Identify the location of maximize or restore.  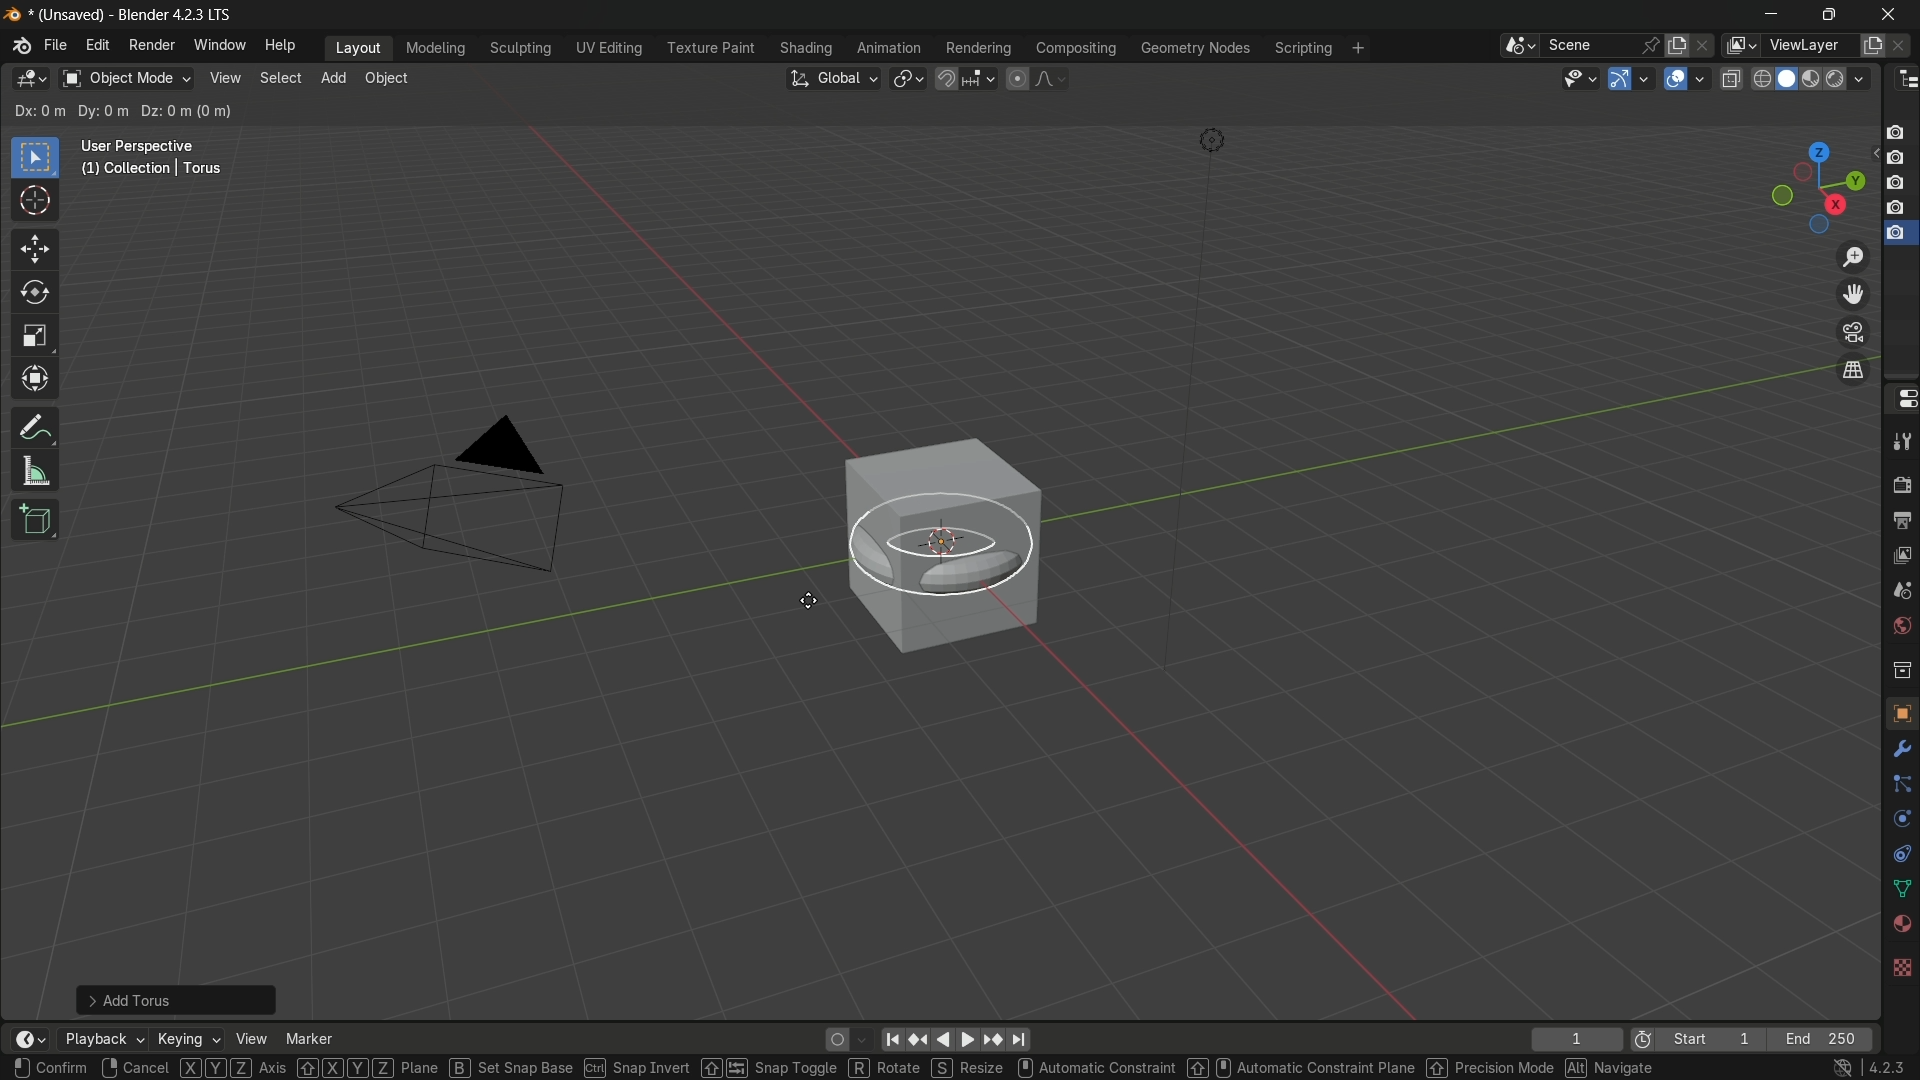
(1830, 15).